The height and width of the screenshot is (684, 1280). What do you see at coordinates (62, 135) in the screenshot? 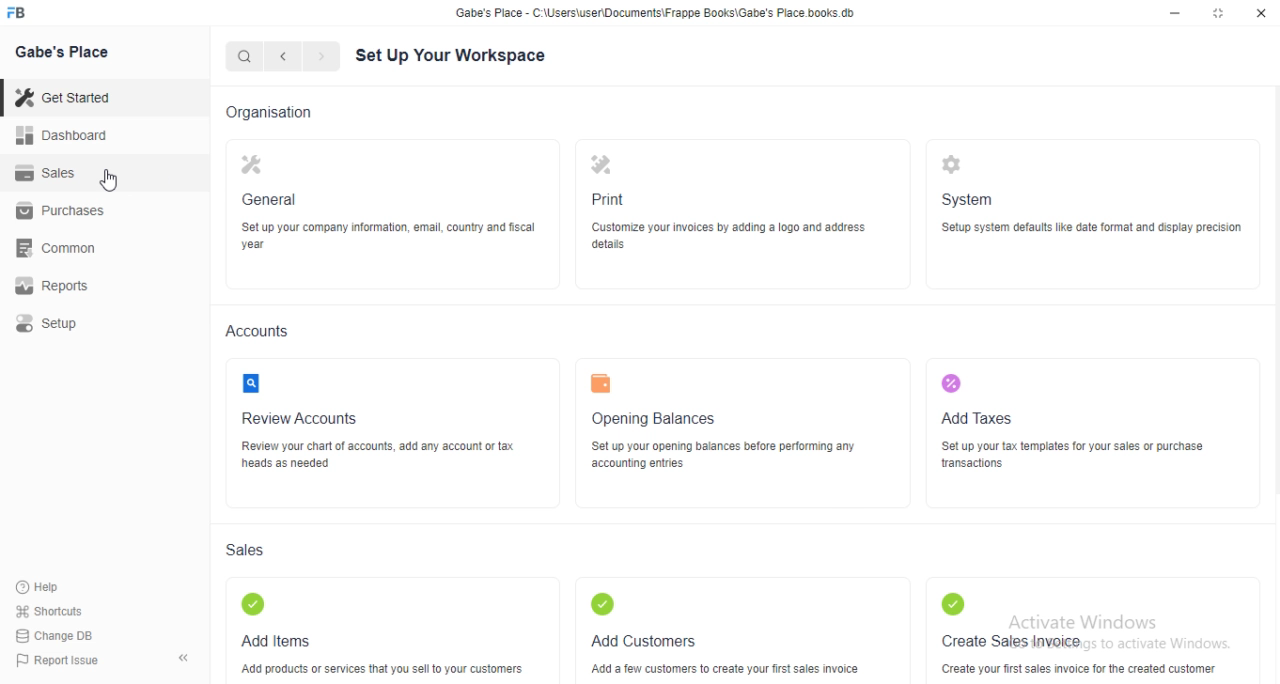
I see `dashboard` at bounding box center [62, 135].